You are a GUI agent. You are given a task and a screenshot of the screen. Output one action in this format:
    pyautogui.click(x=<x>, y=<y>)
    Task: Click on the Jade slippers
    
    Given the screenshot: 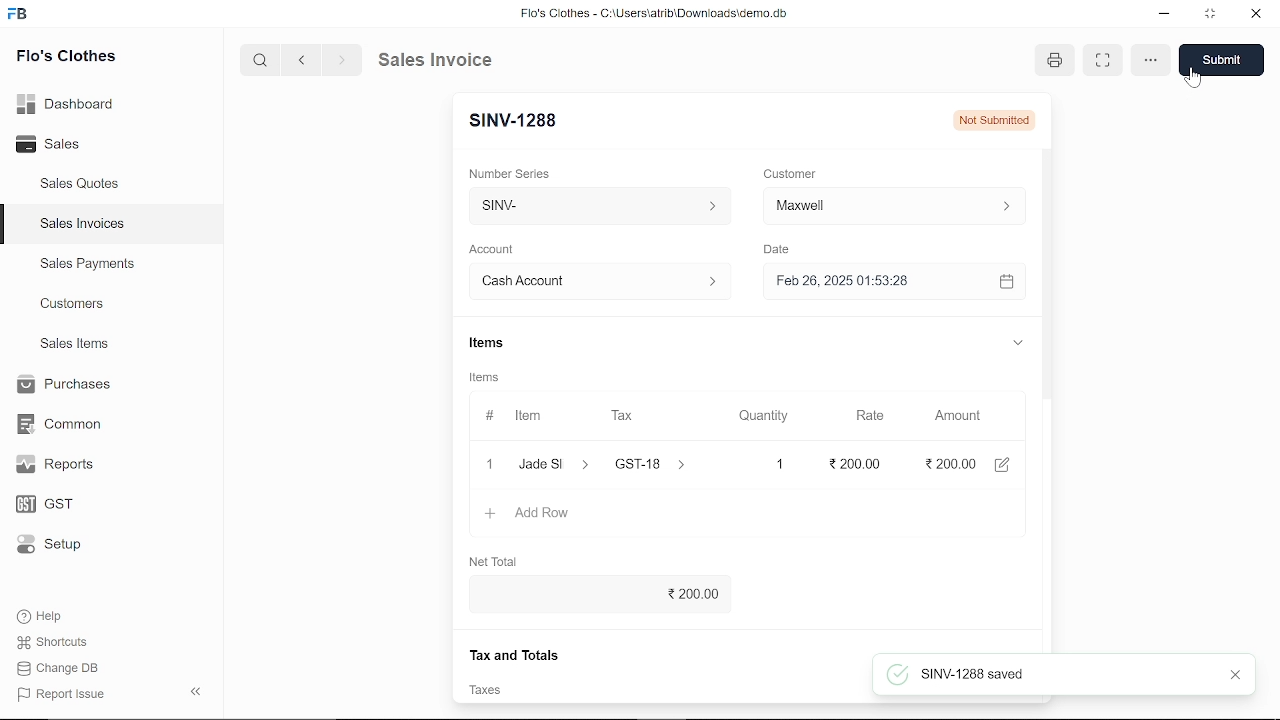 What is the action you would take?
    pyautogui.click(x=555, y=464)
    